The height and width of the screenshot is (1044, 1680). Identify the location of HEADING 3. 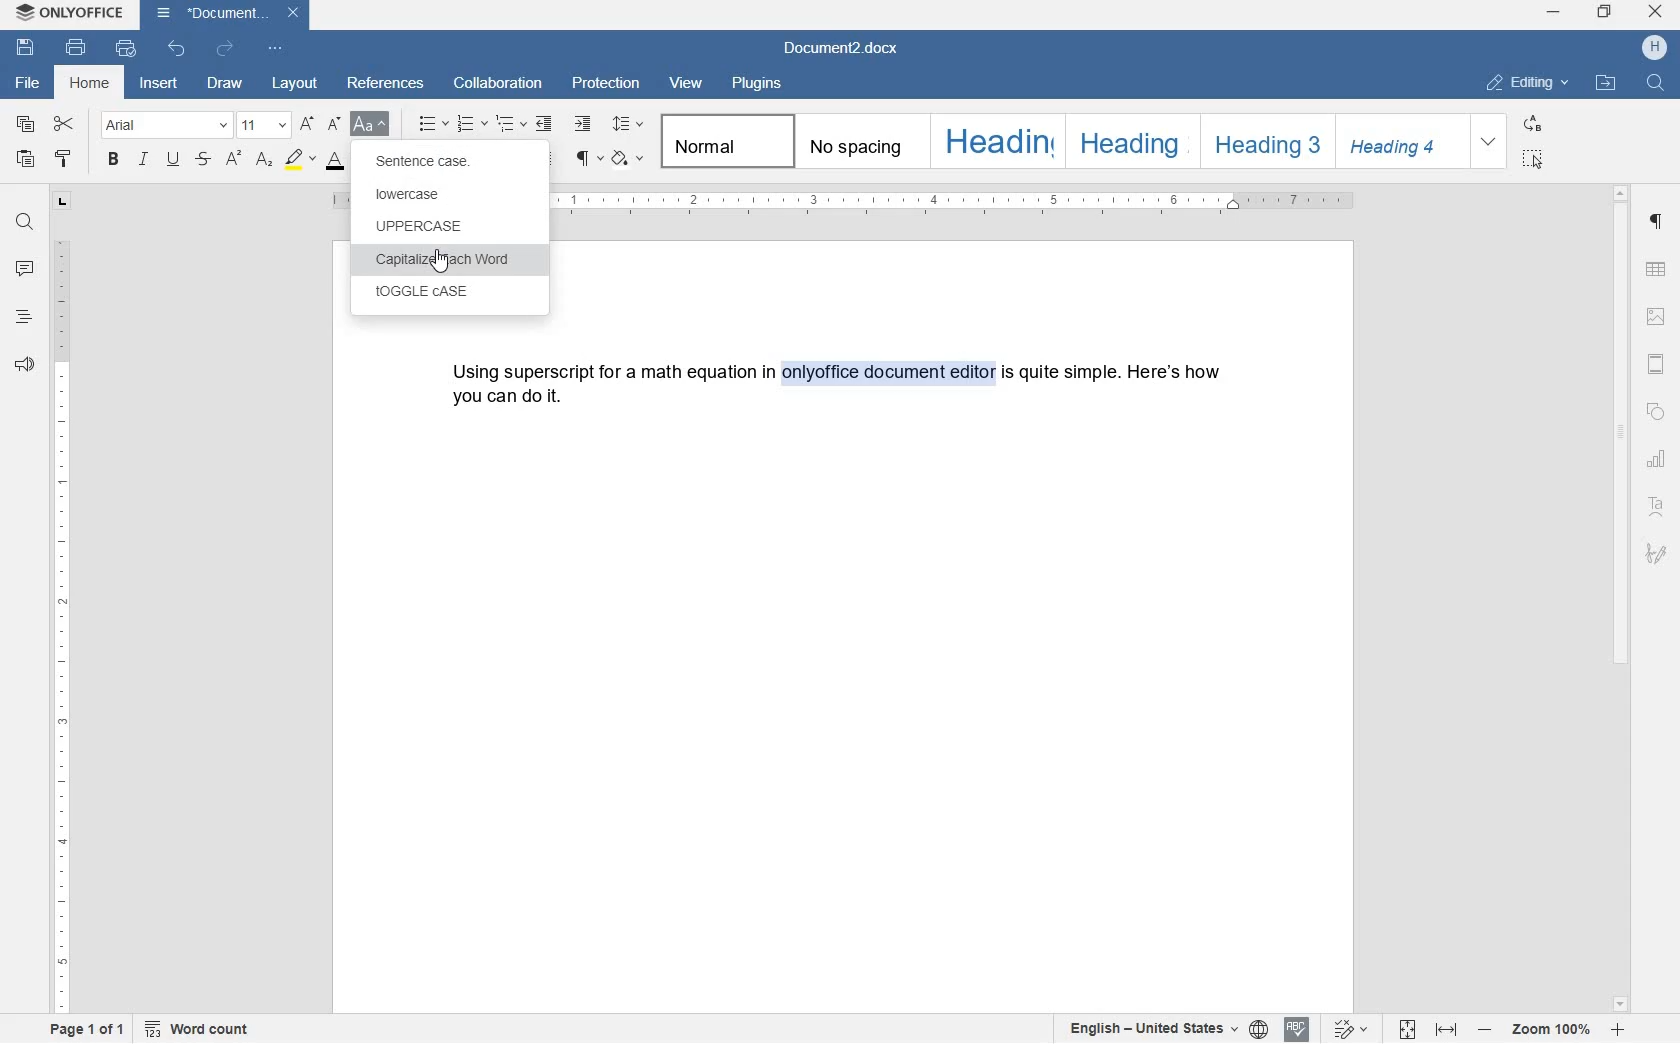
(1265, 140).